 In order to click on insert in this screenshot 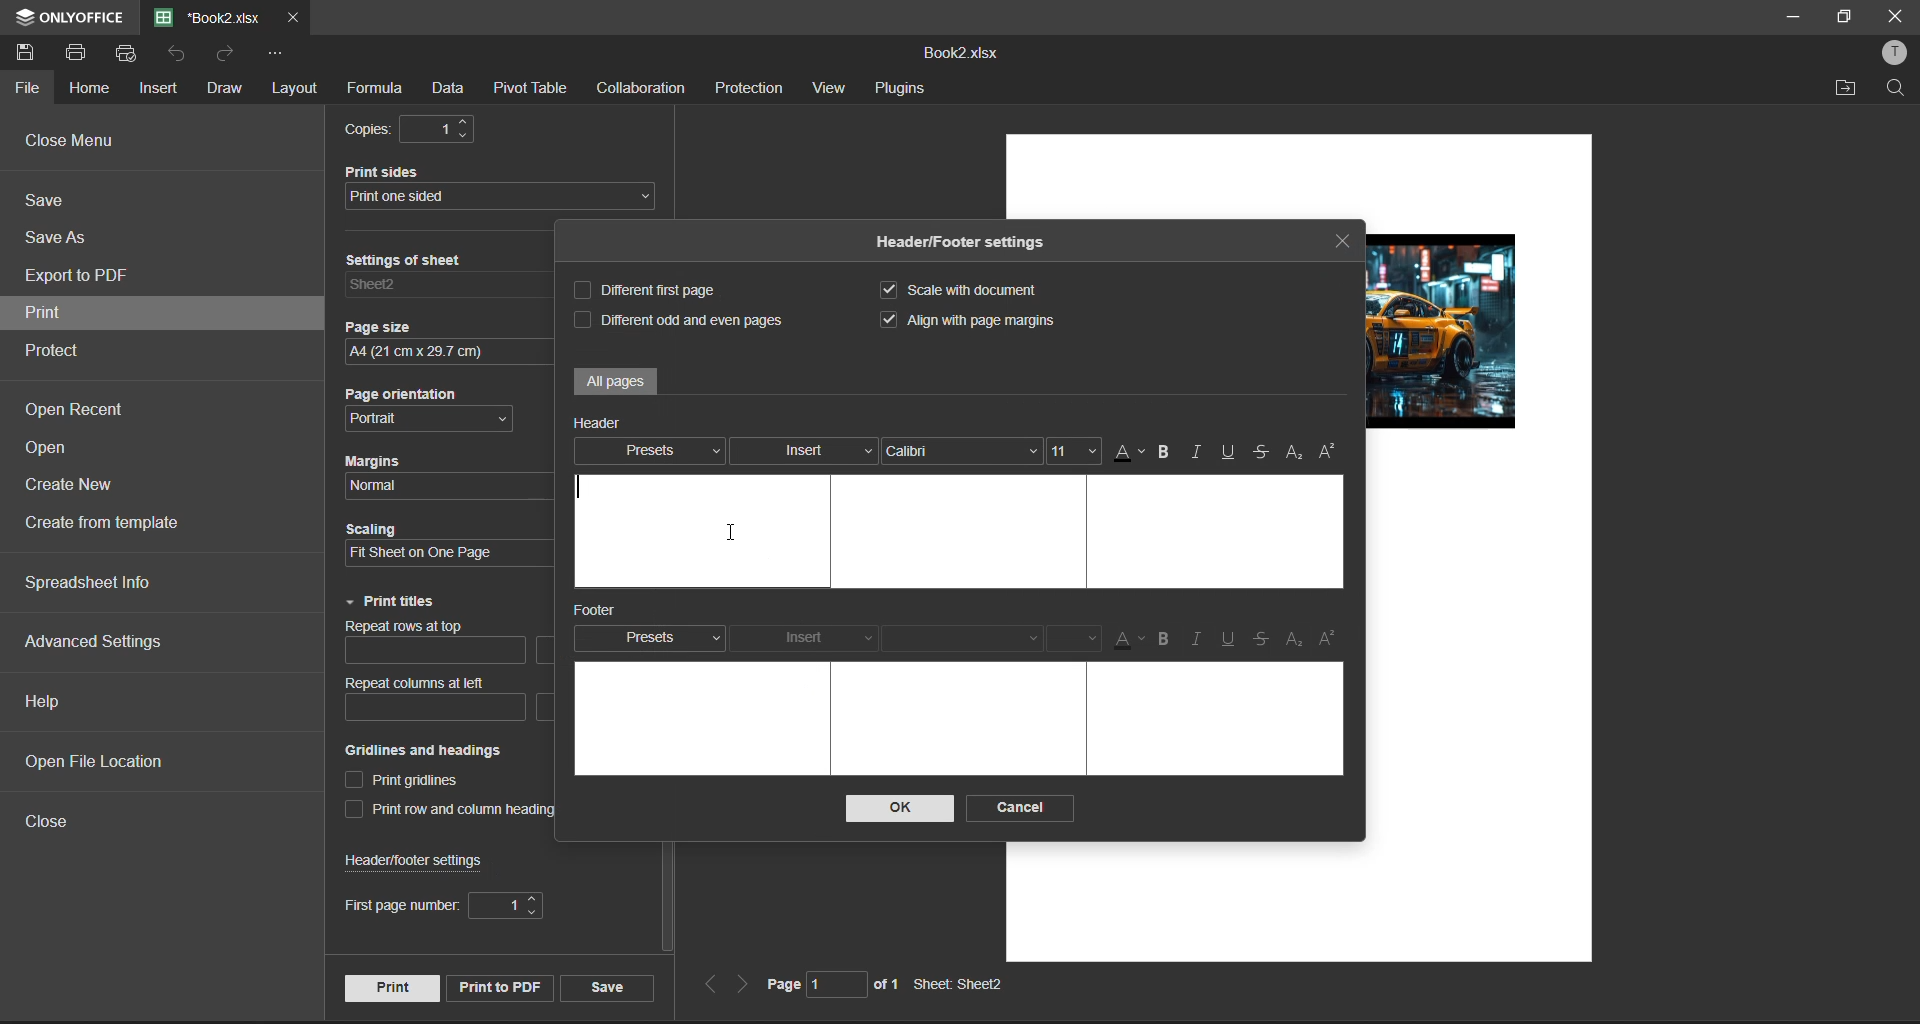, I will do `click(161, 89)`.